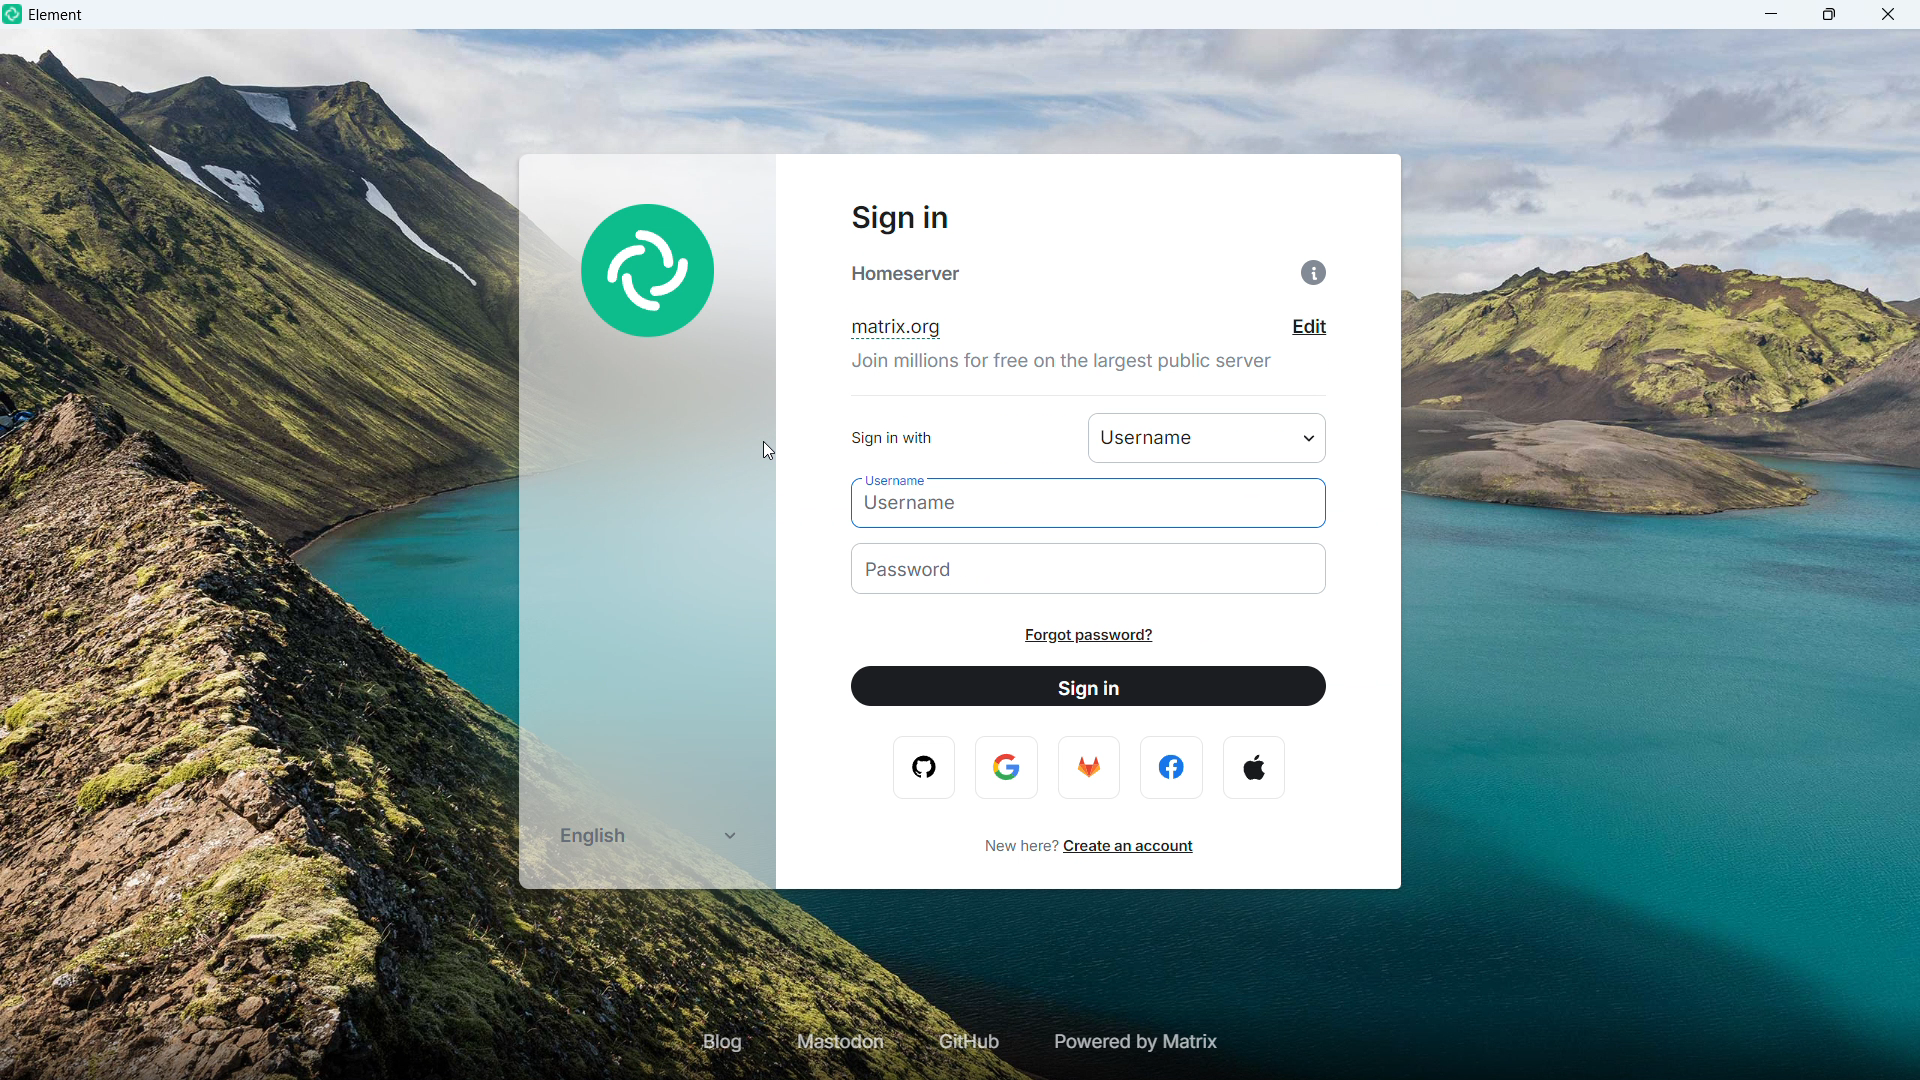 The width and height of the screenshot is (1920, 1080). I want to click on Create an account , so click(1131, 847).